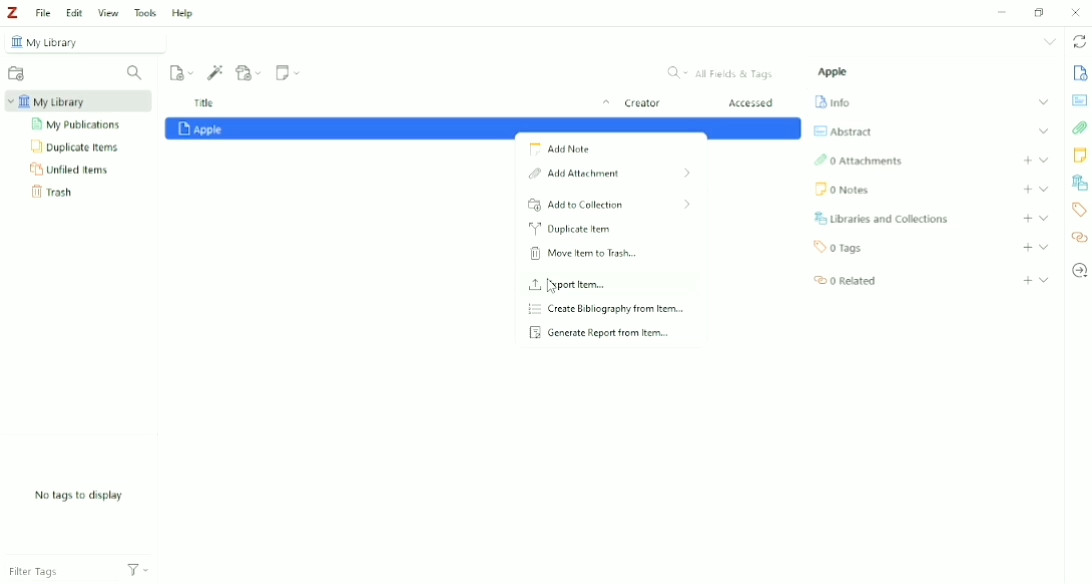 This screenshot has height=584, width=1092. Describe the element at coordinates (1027, 189) in the screenshot. I see `Add` at that location.